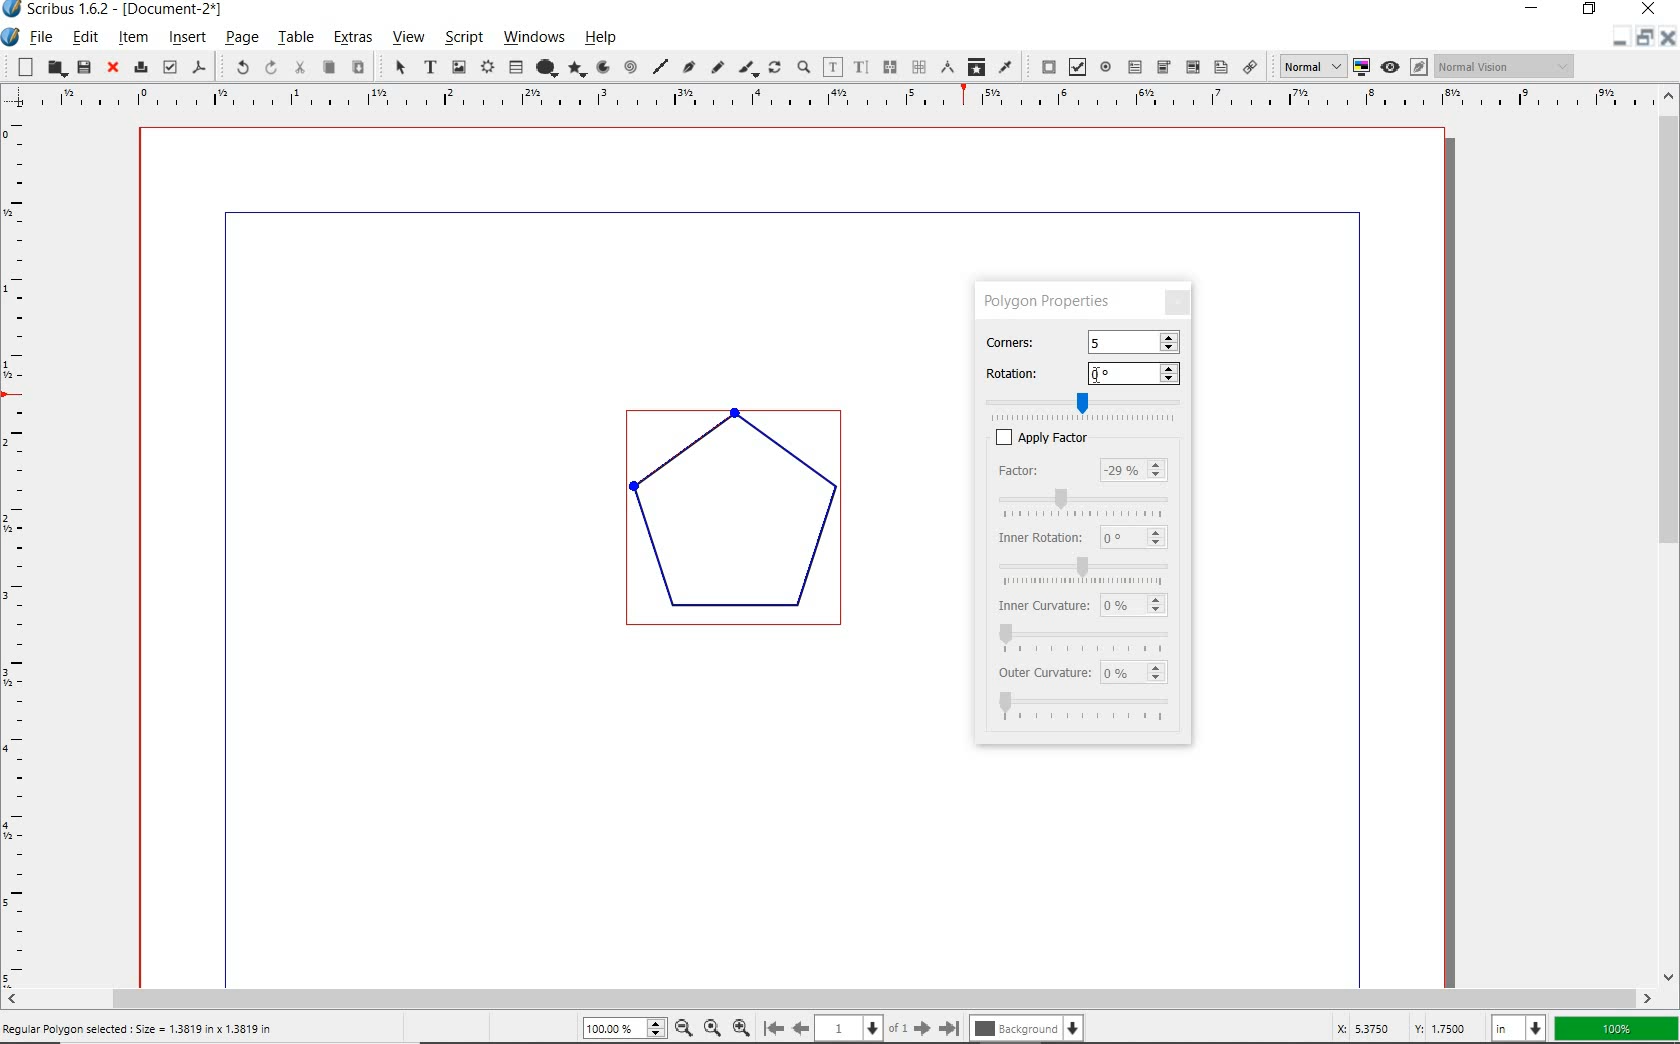 The image size is (1680, 1044). Describe the element at coordinates (186, 37) in the screenshot. I see `insert` at that location.